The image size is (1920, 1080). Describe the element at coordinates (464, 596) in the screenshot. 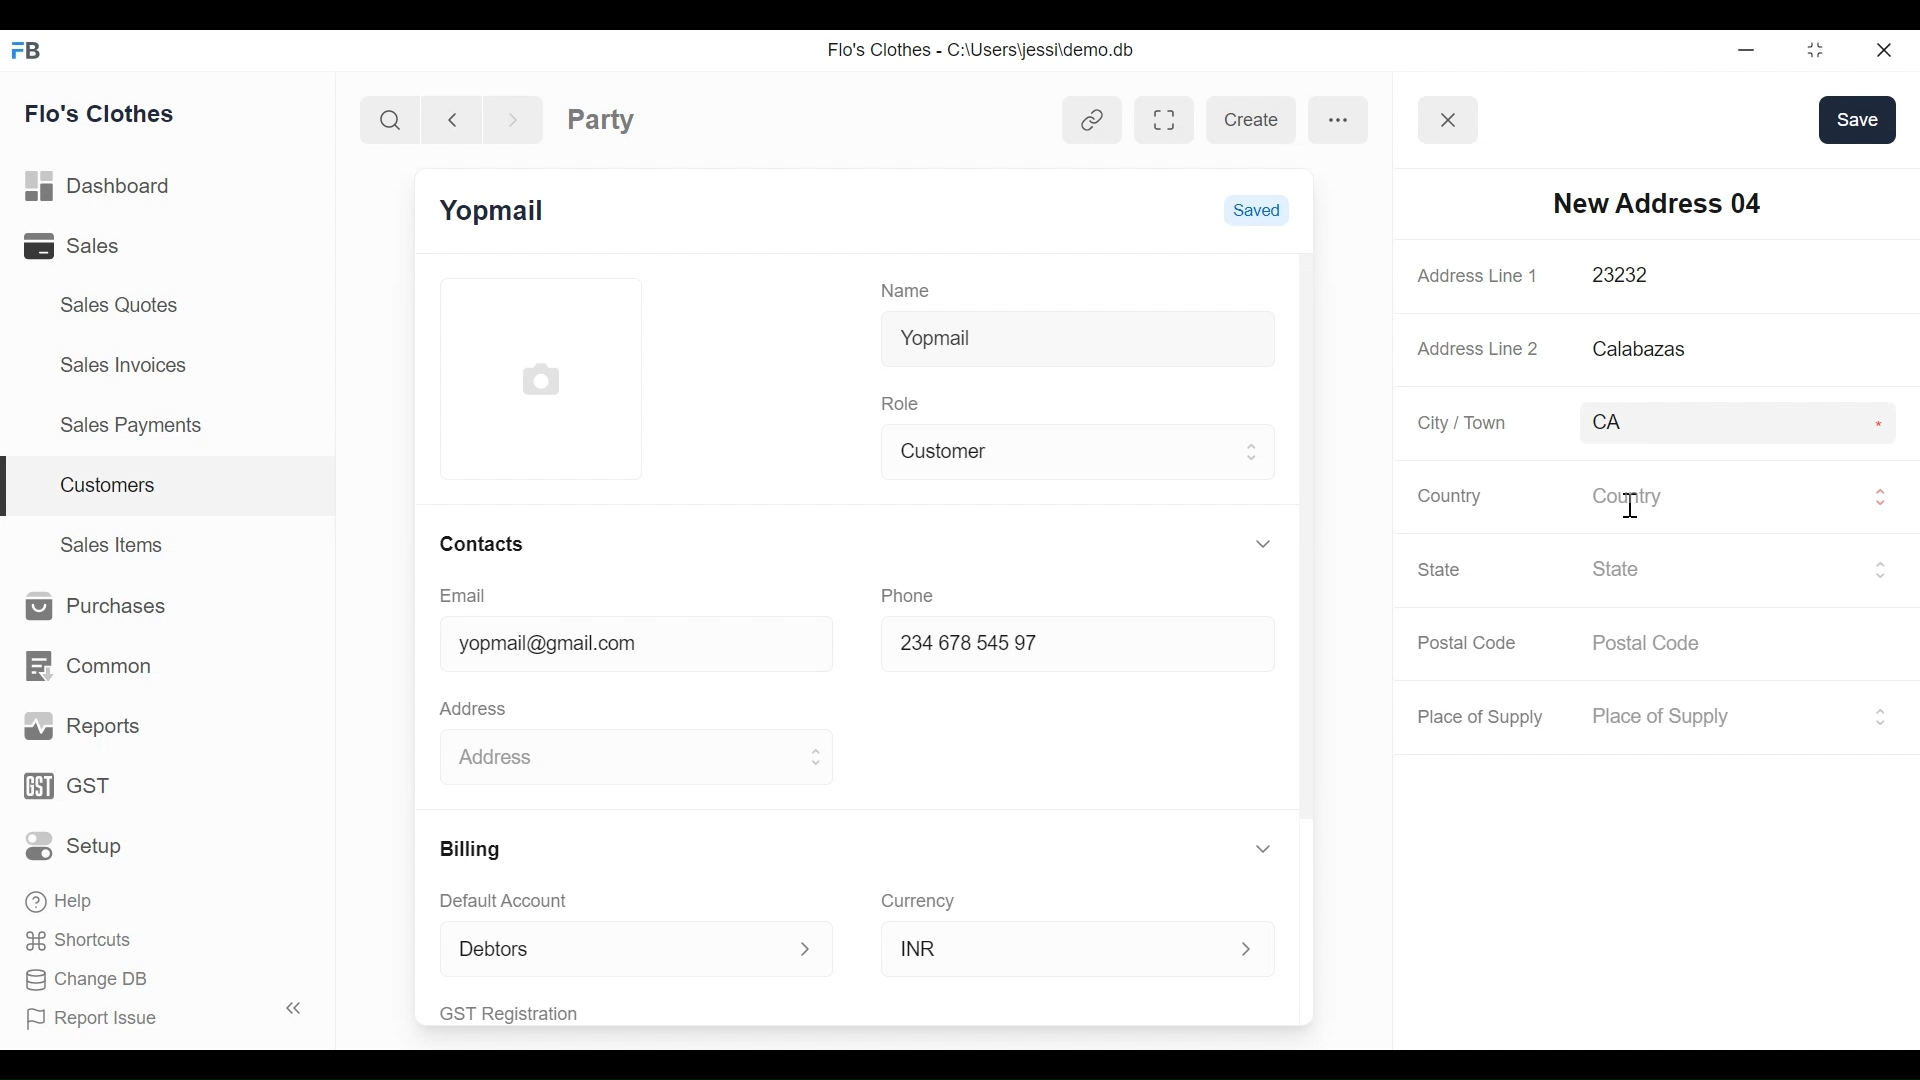

I see `Email` at that location.